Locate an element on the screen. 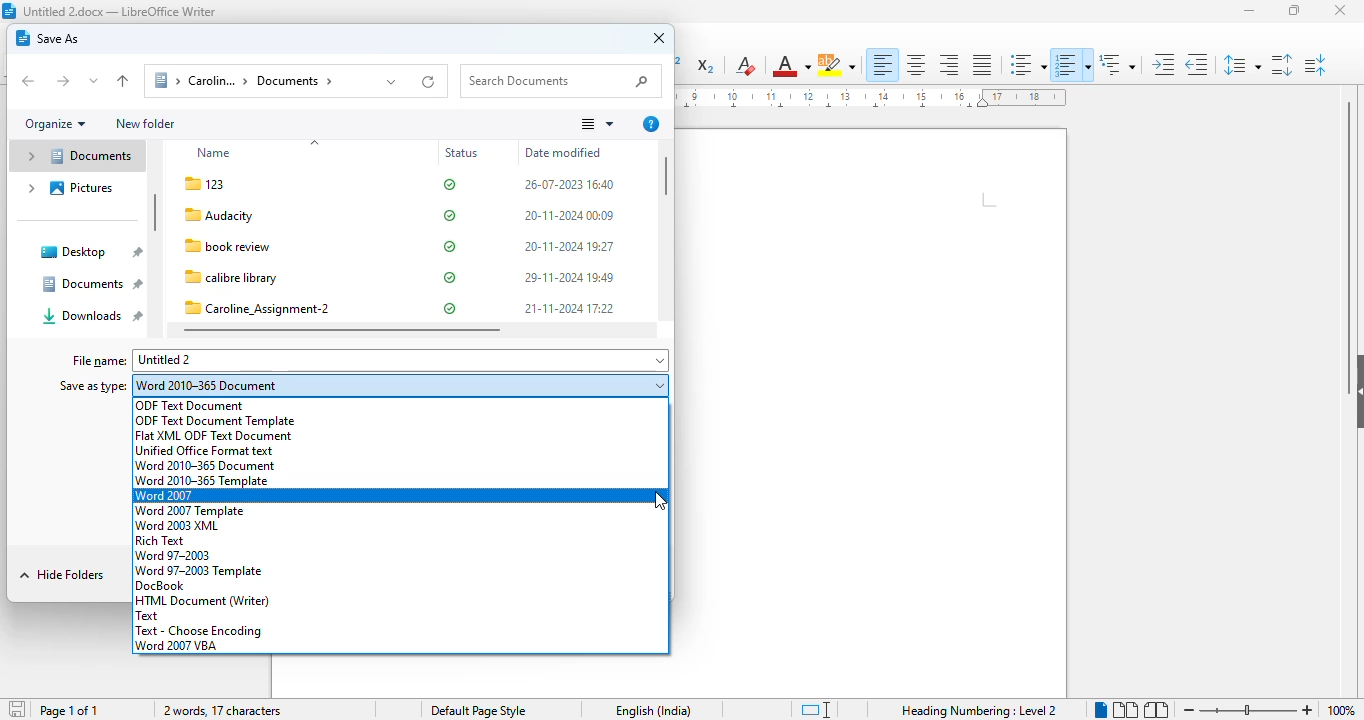  status is located at coordinates (464, 154).